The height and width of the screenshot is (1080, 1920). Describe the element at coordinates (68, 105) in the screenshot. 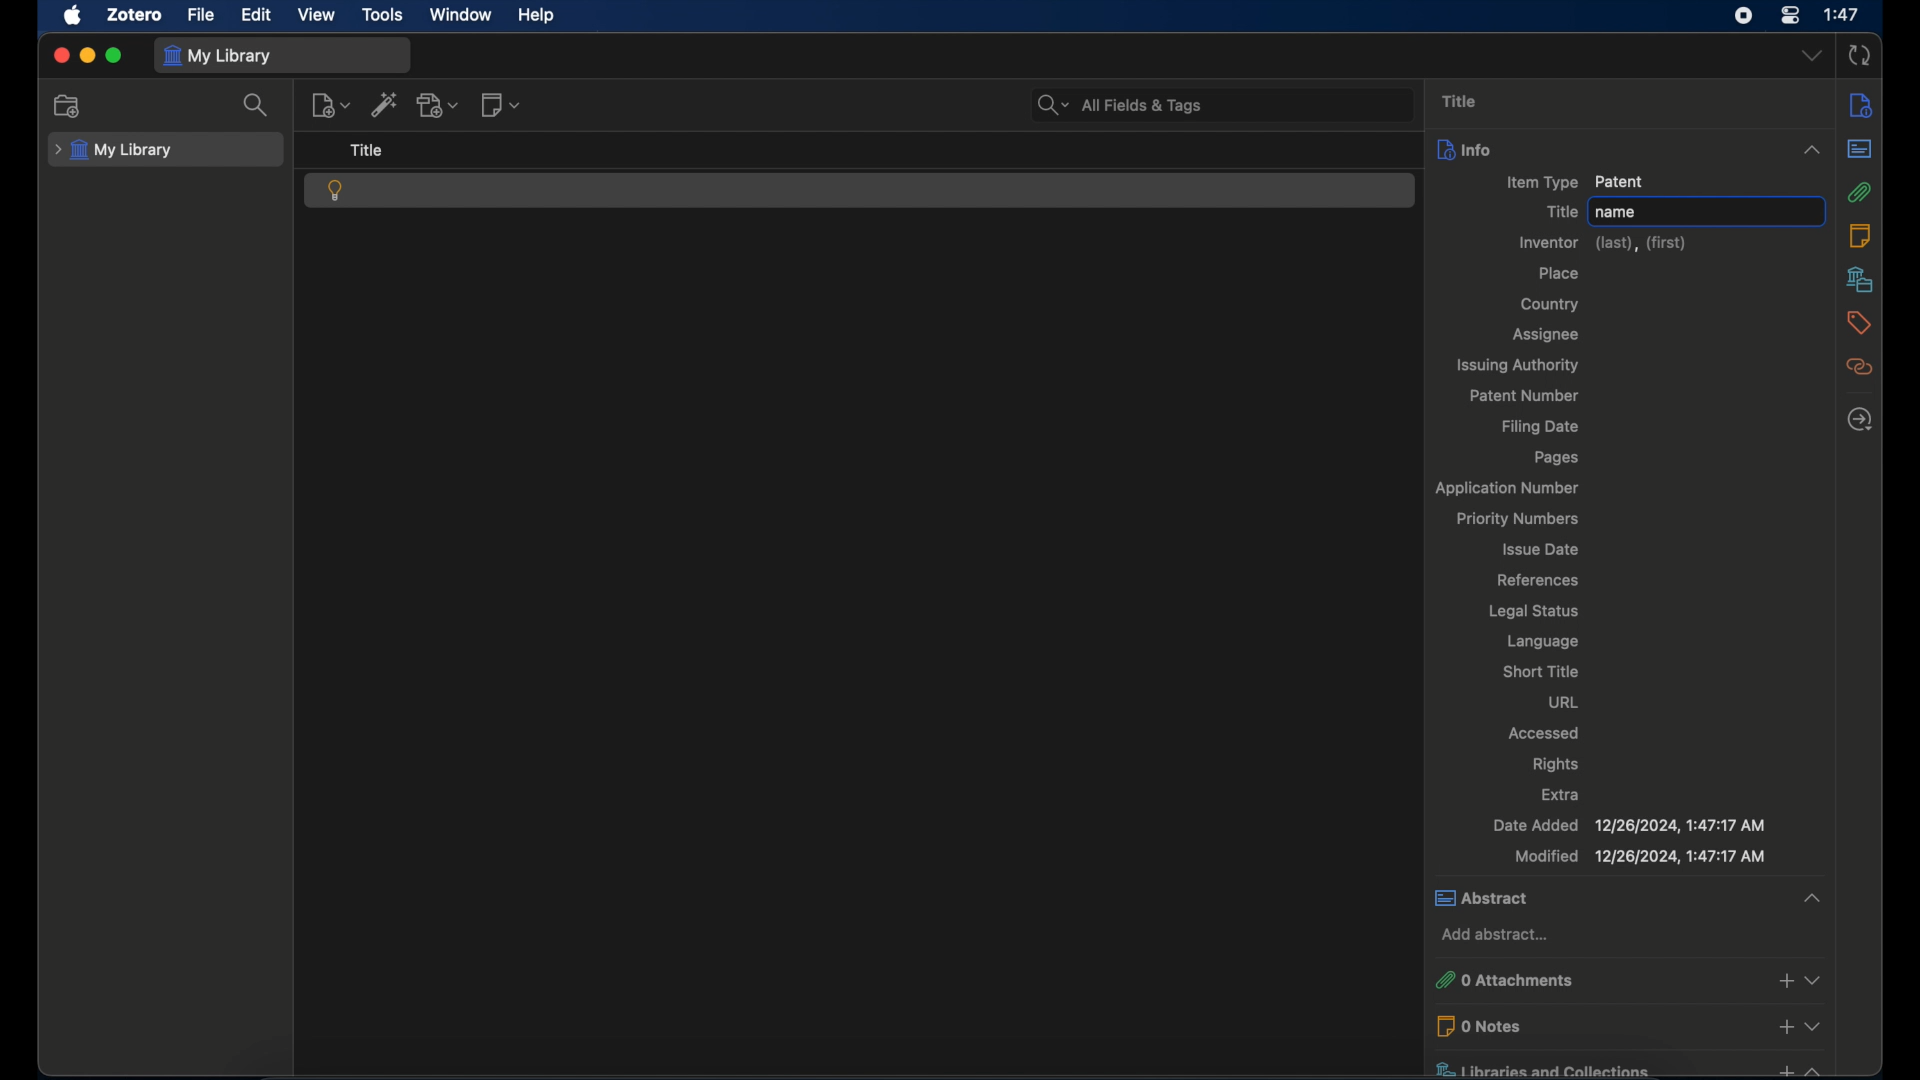

I see `new collection` at that location.